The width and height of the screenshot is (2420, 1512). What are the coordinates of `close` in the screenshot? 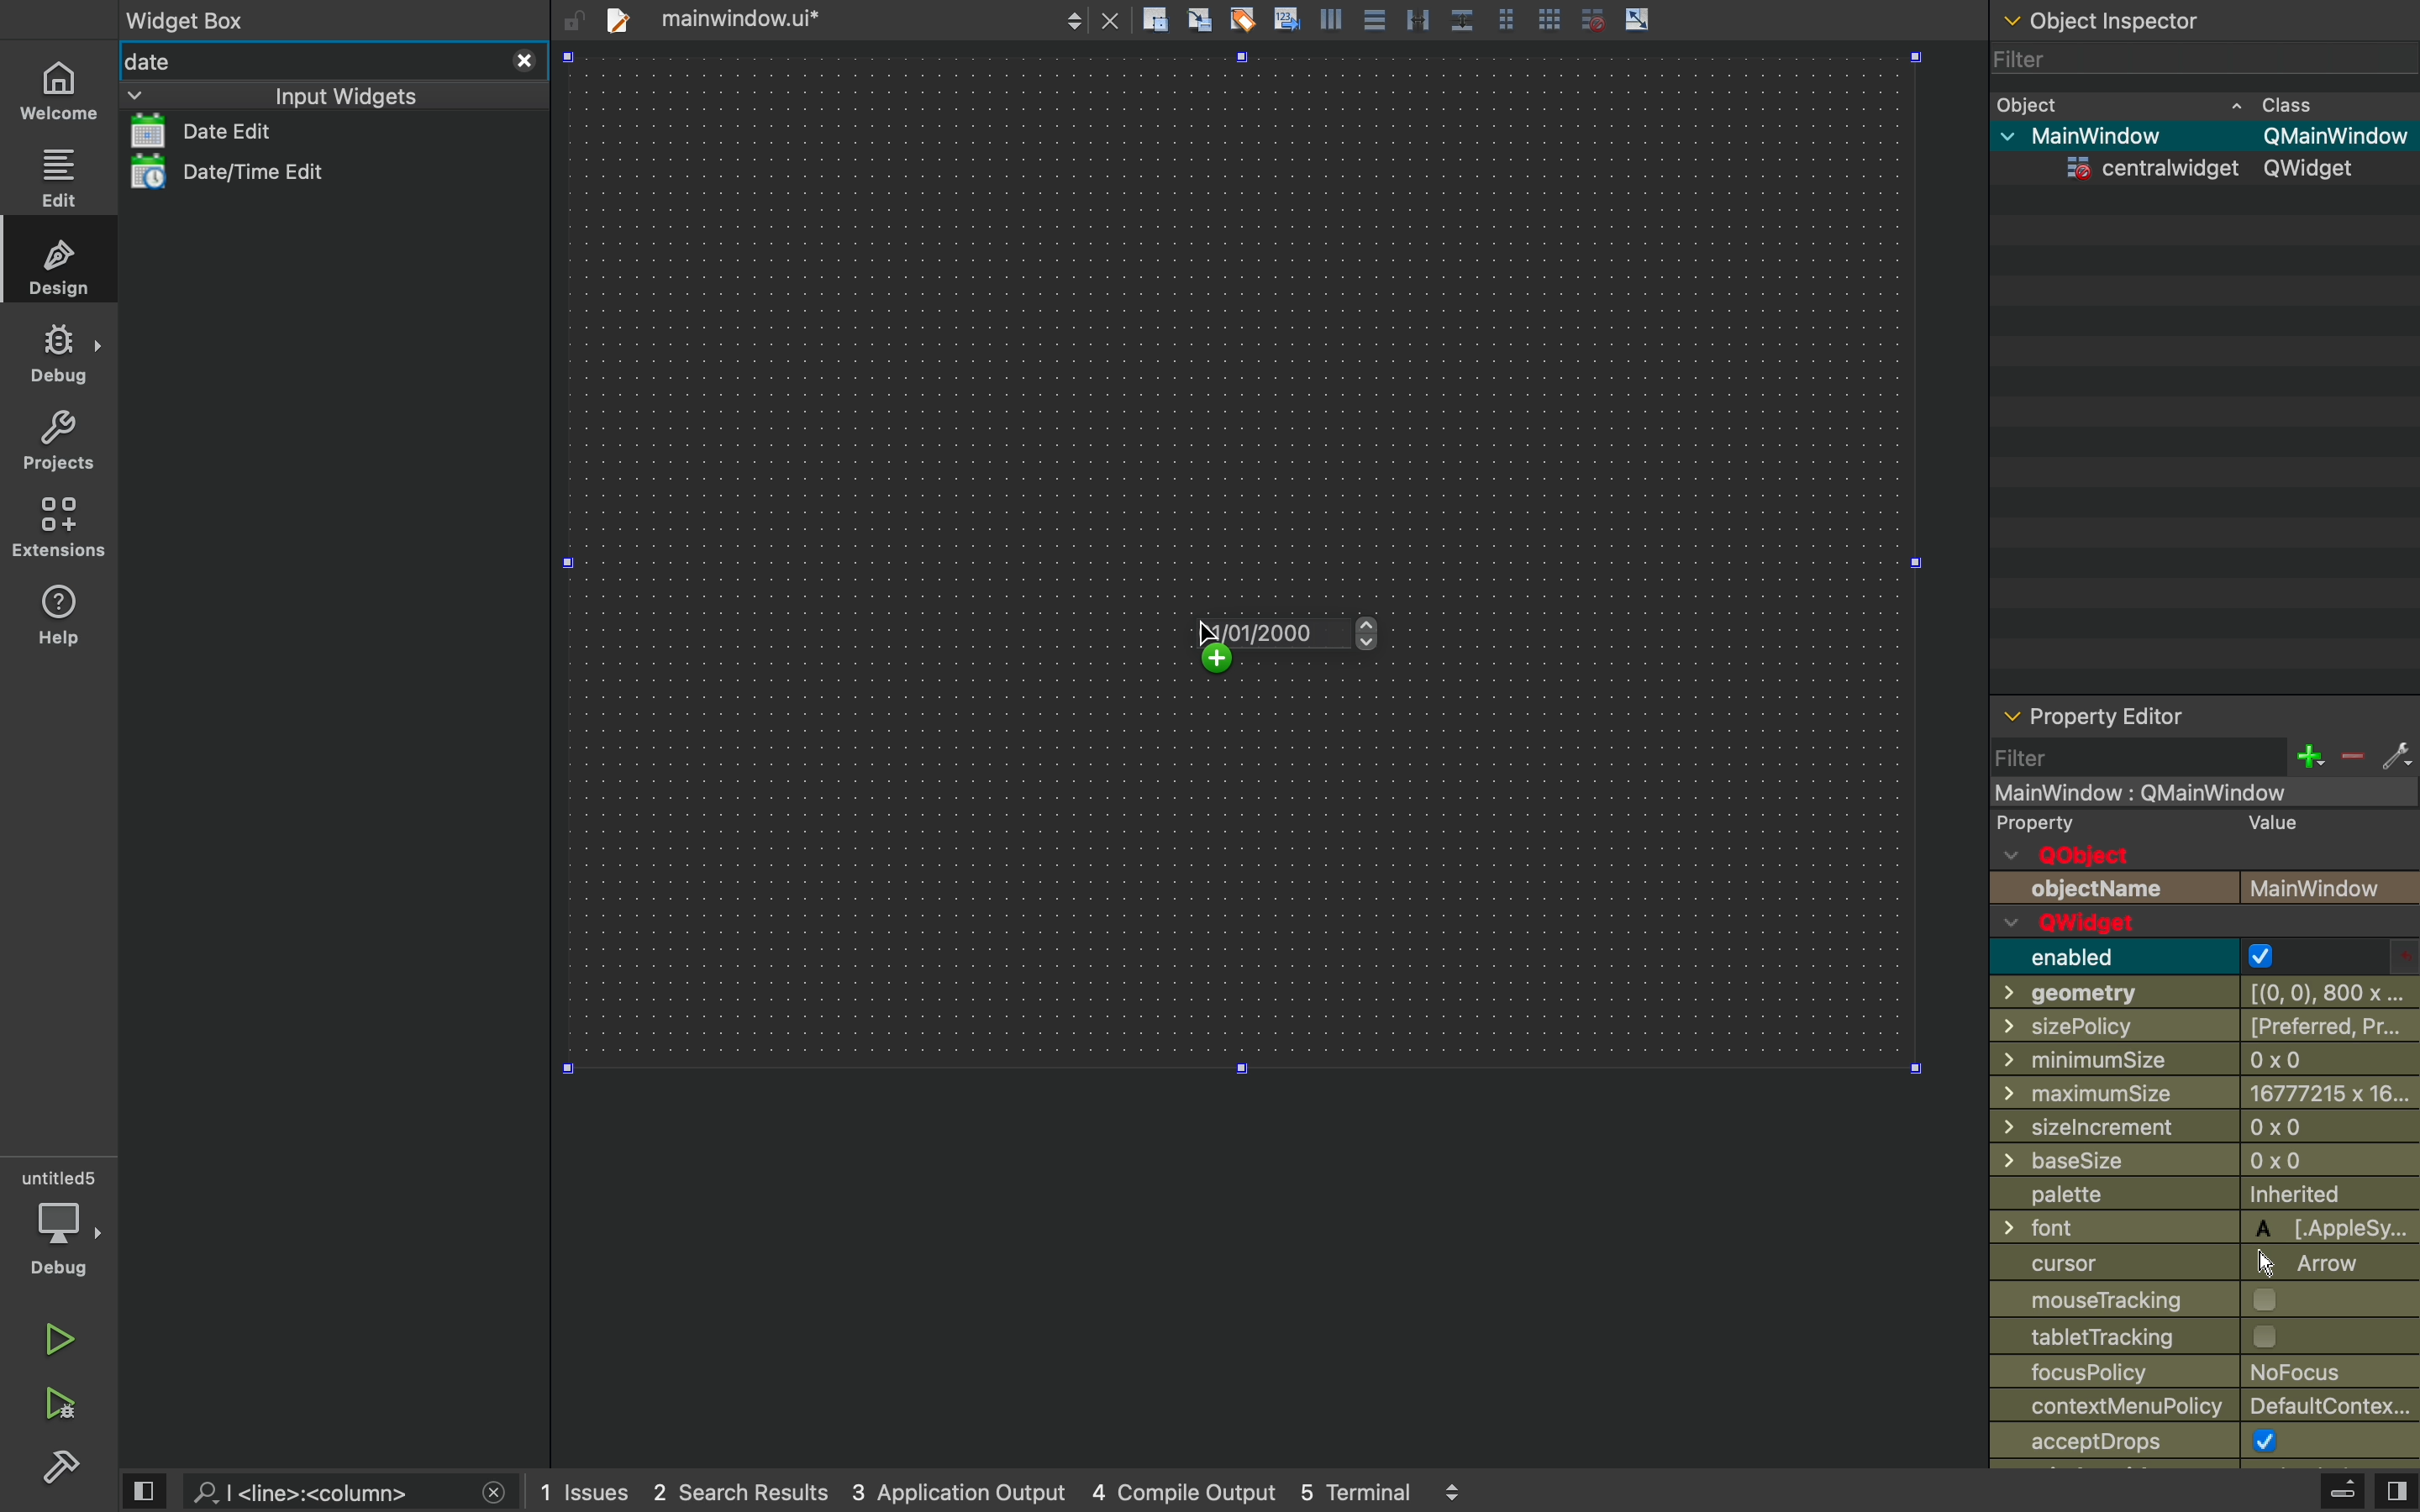 It's located at (526, 61).